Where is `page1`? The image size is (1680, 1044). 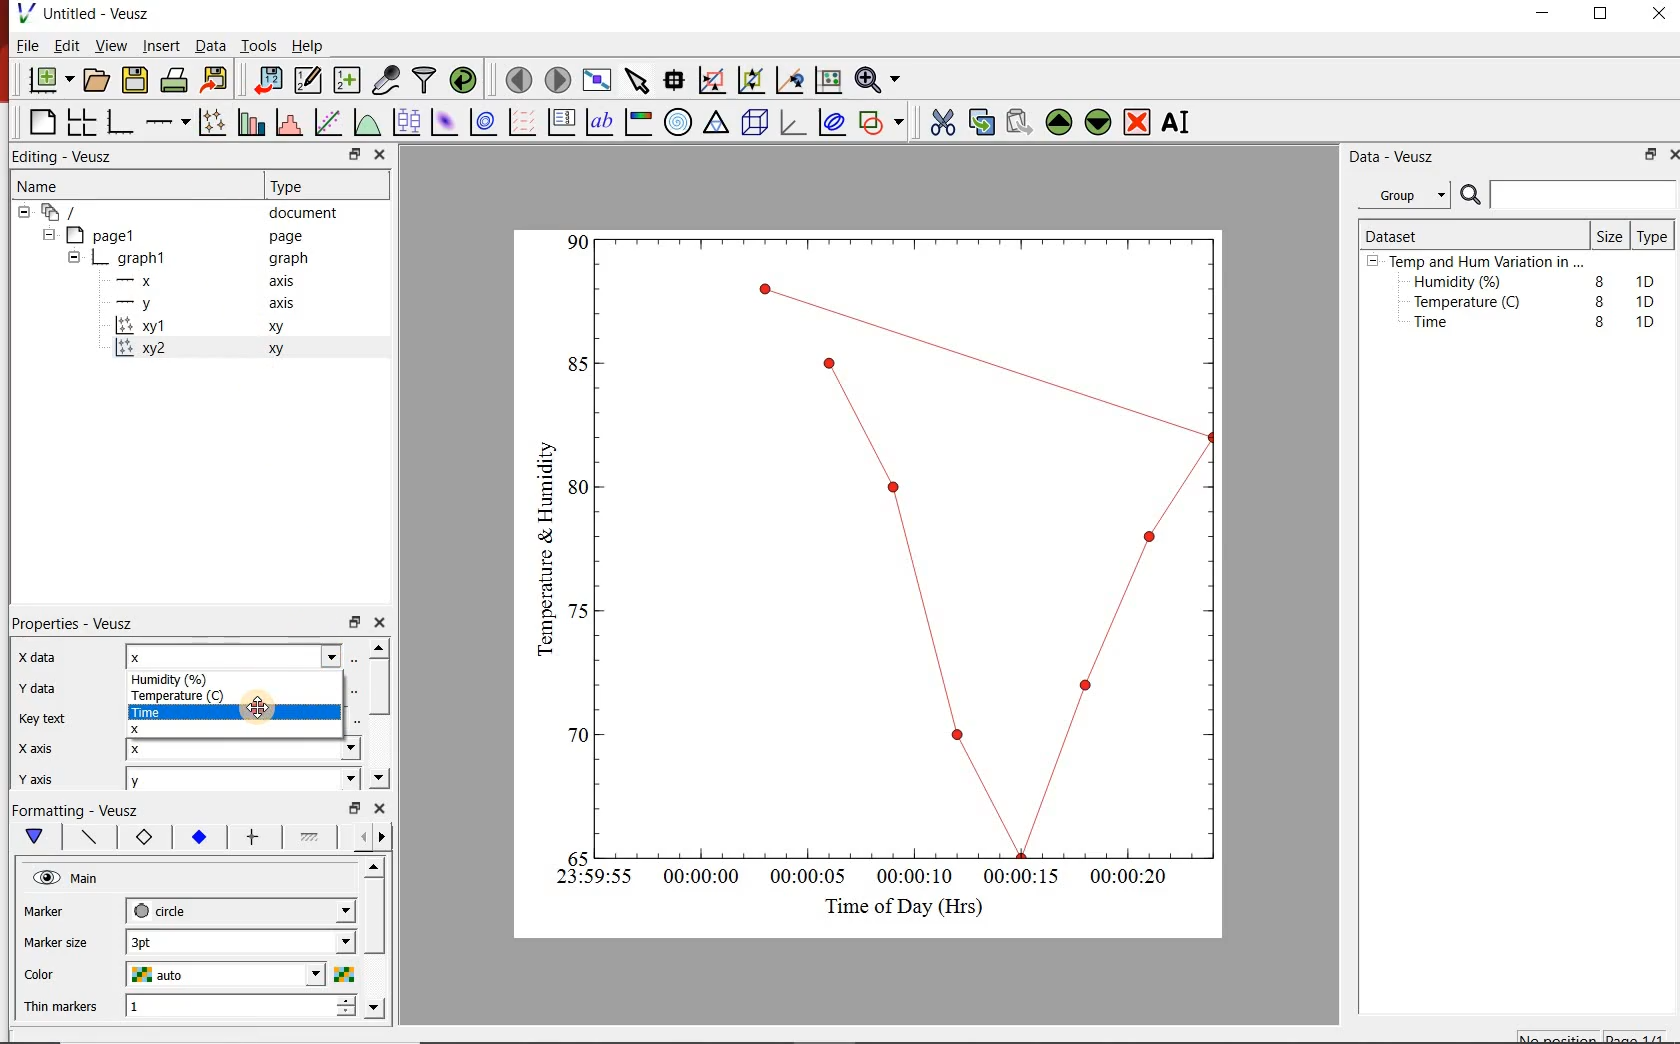 page1 is located at coordinates (112, 234).